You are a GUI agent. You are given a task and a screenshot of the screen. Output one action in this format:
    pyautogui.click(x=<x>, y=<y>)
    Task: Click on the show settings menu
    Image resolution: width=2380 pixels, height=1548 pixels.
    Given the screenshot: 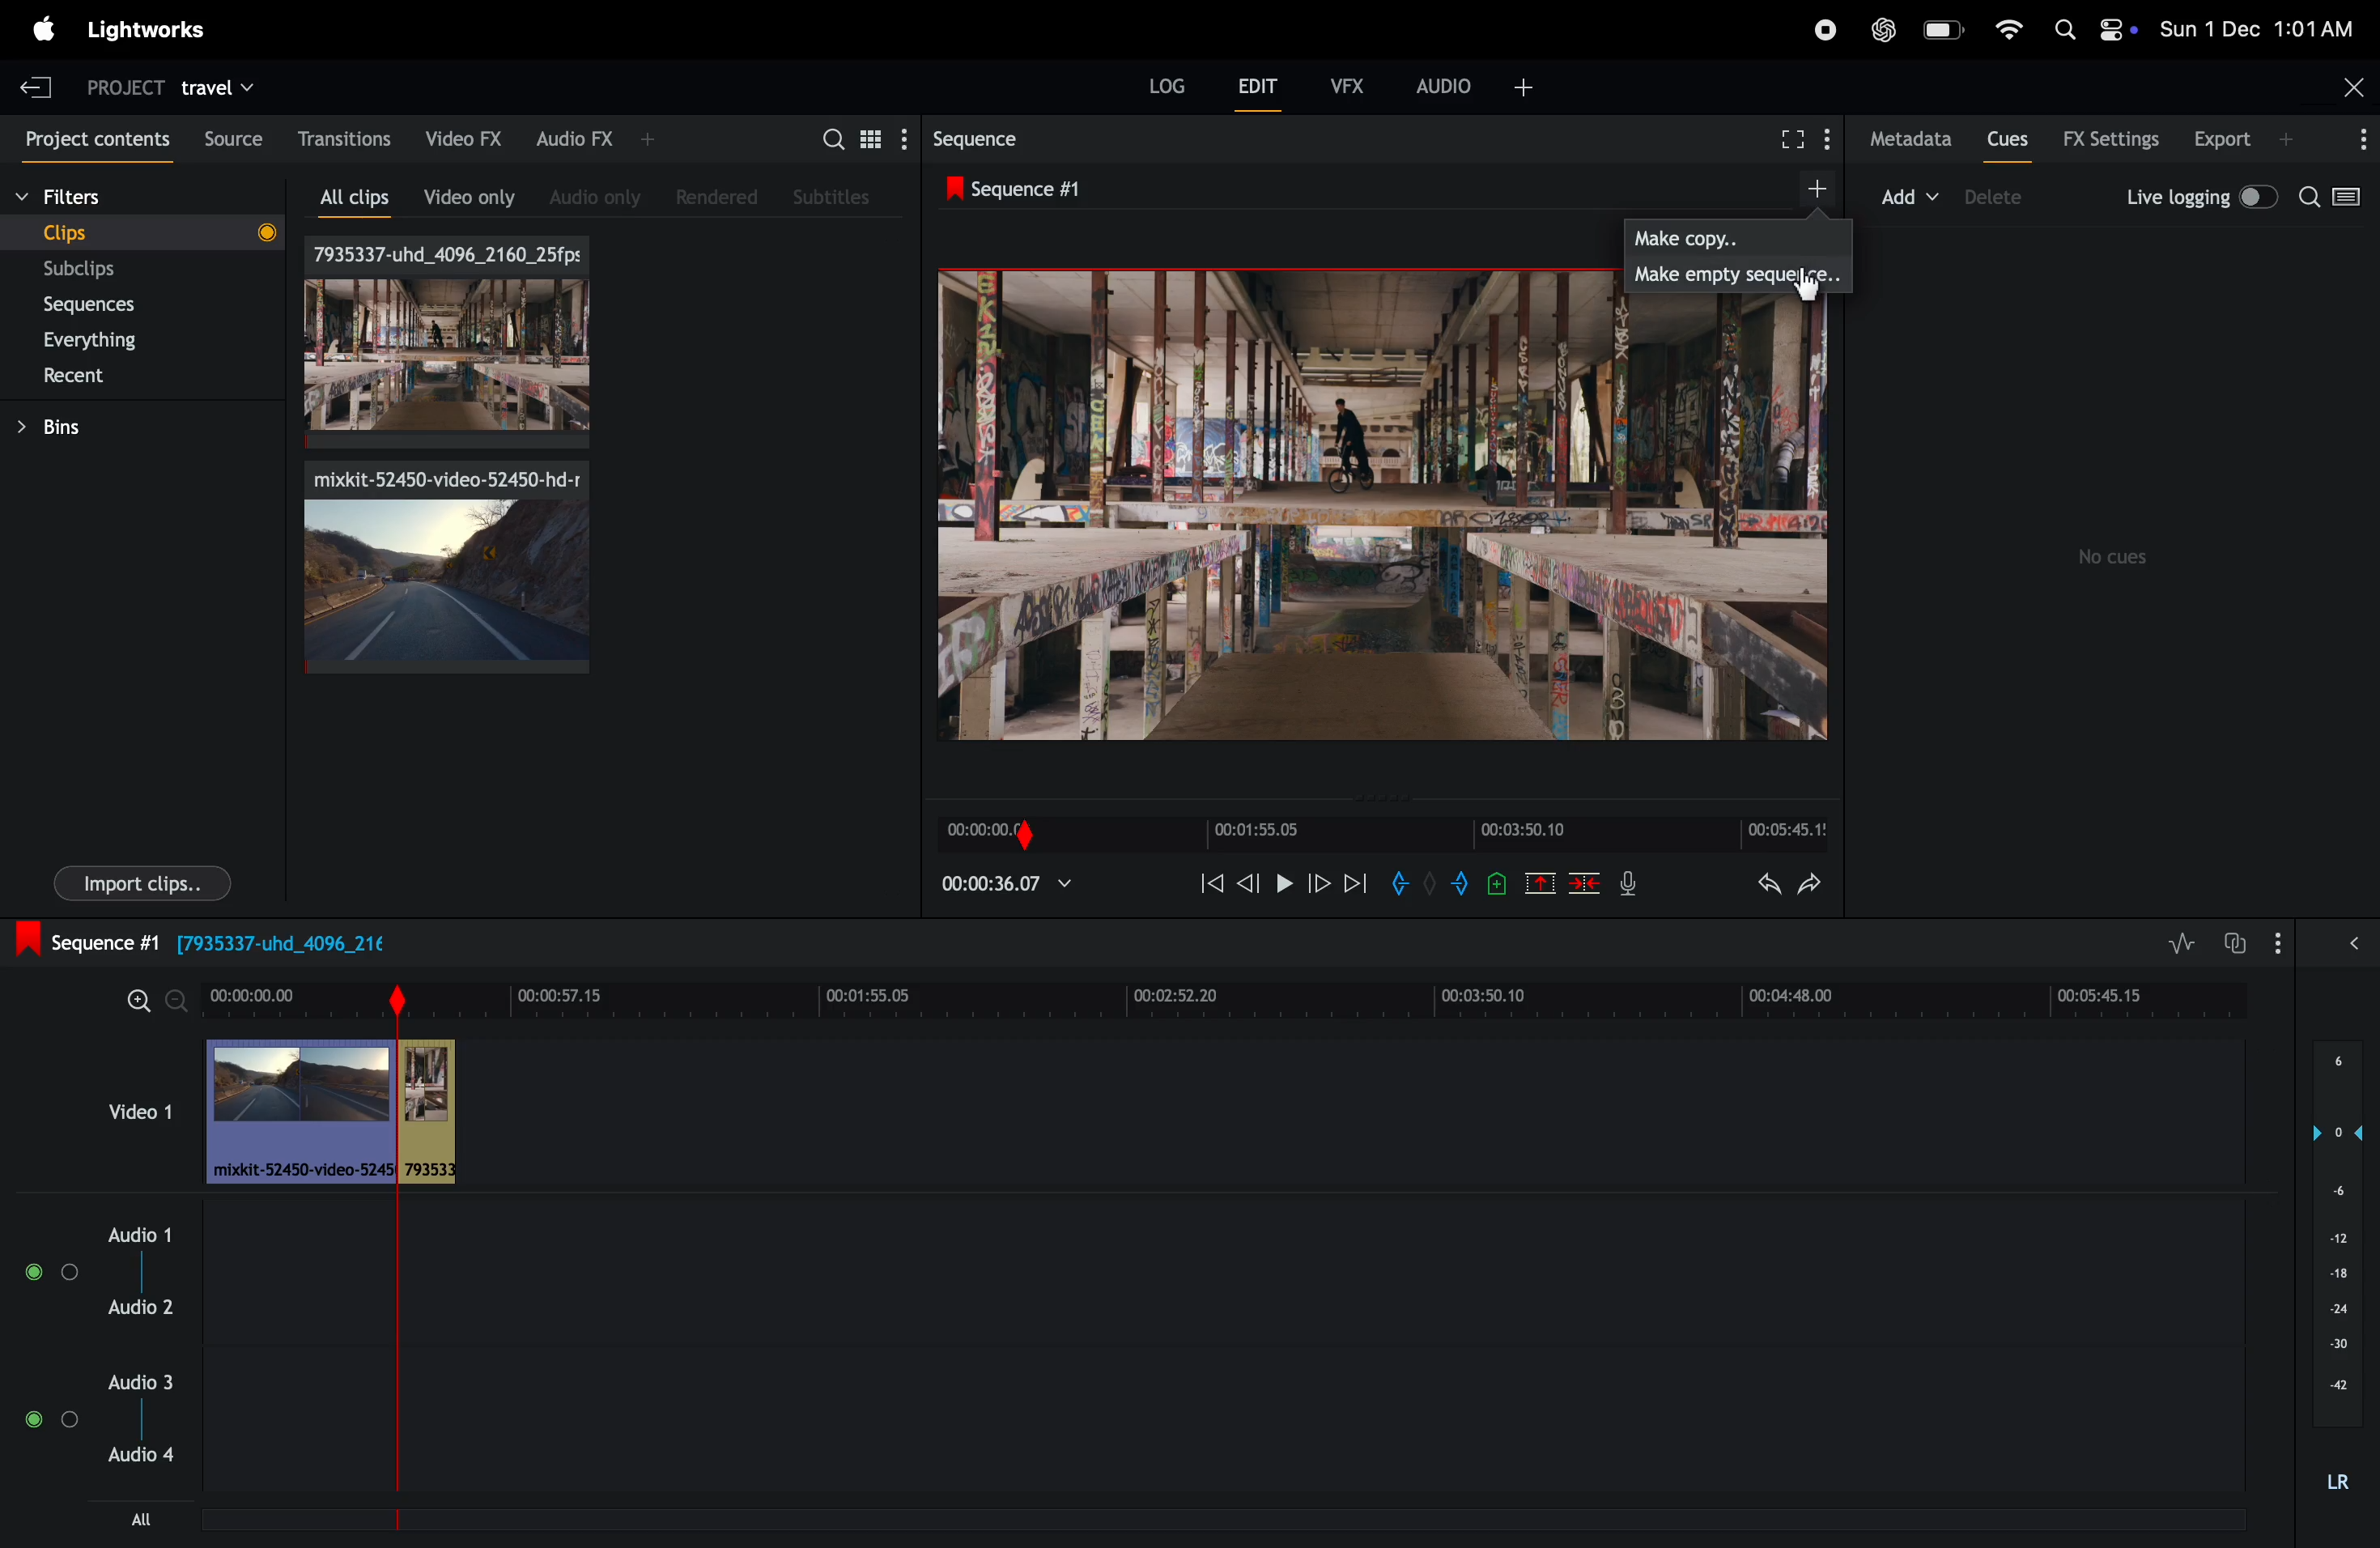 What is the action you would take?
    pyautogui.click(x=2282, y=942)
    